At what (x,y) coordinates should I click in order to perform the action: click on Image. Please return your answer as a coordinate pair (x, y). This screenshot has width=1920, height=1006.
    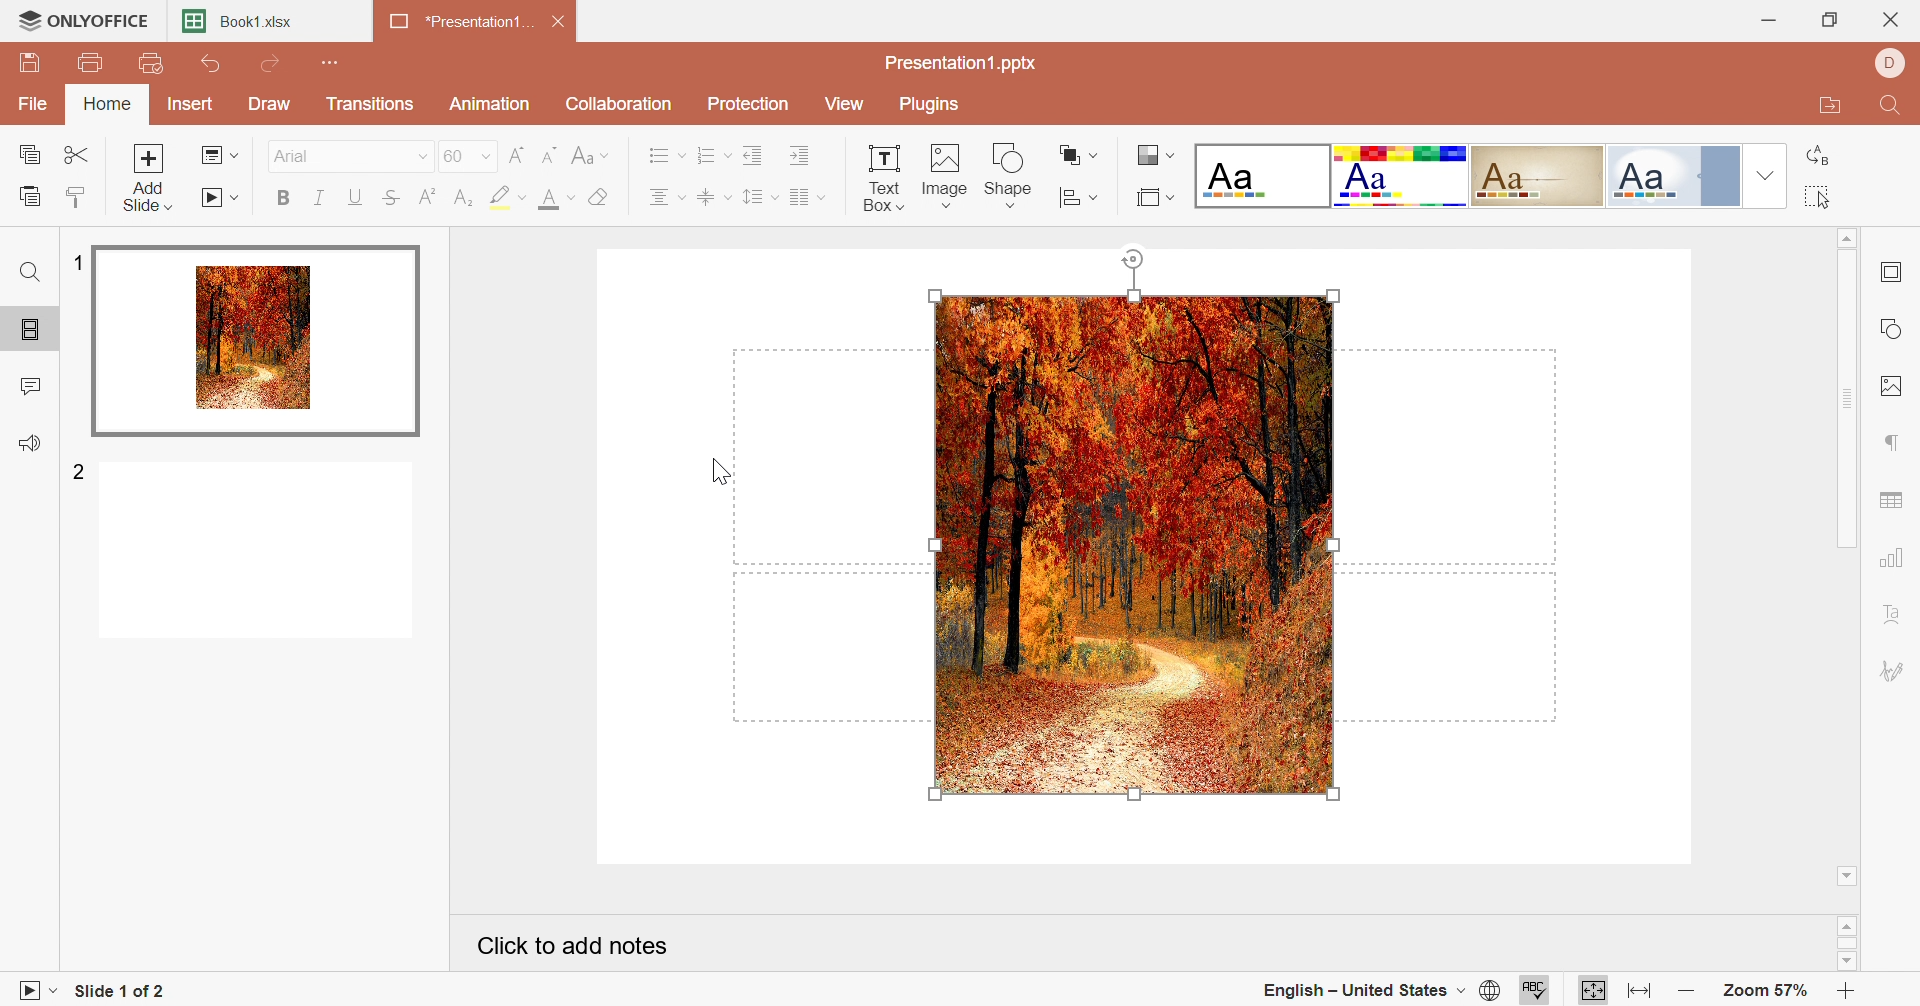
    Looking at the image, I should click on (946, 171).